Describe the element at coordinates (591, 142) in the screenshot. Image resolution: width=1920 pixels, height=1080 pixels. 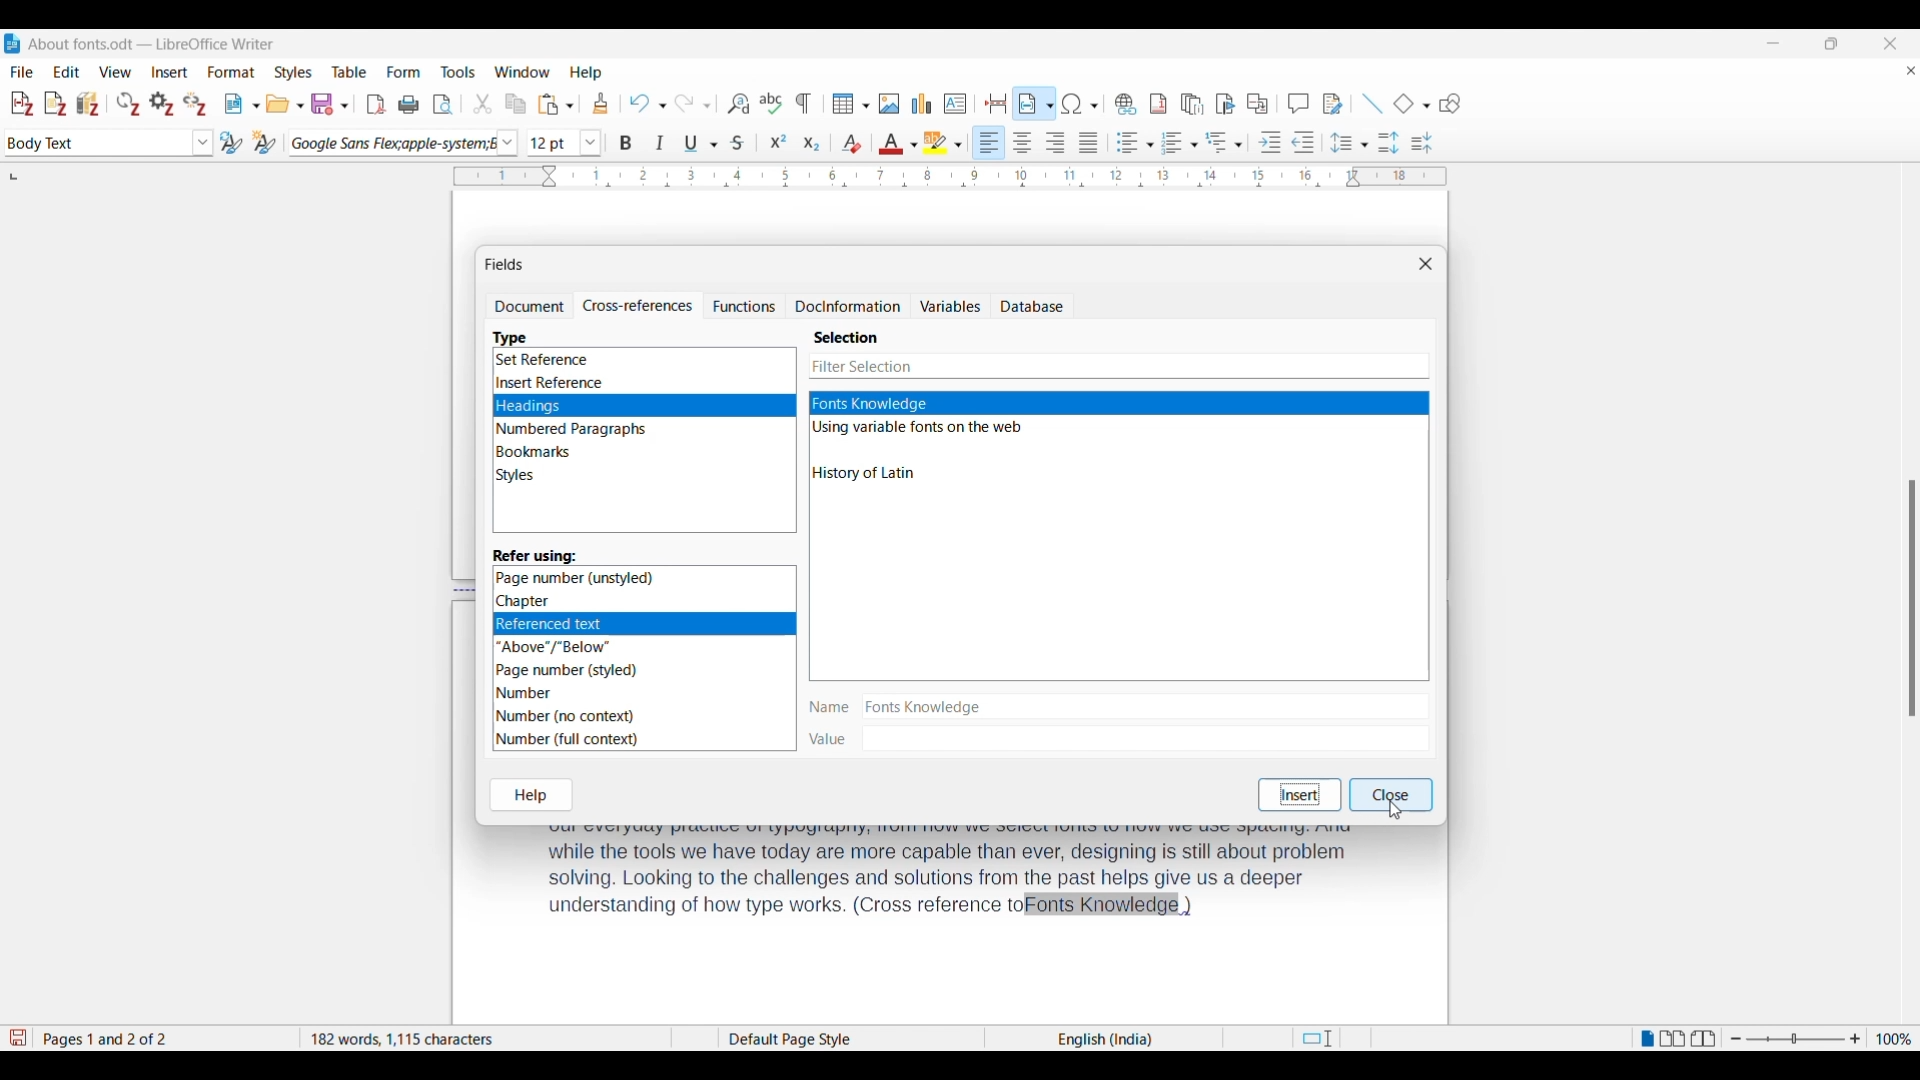
I see `Font size options` at that location.